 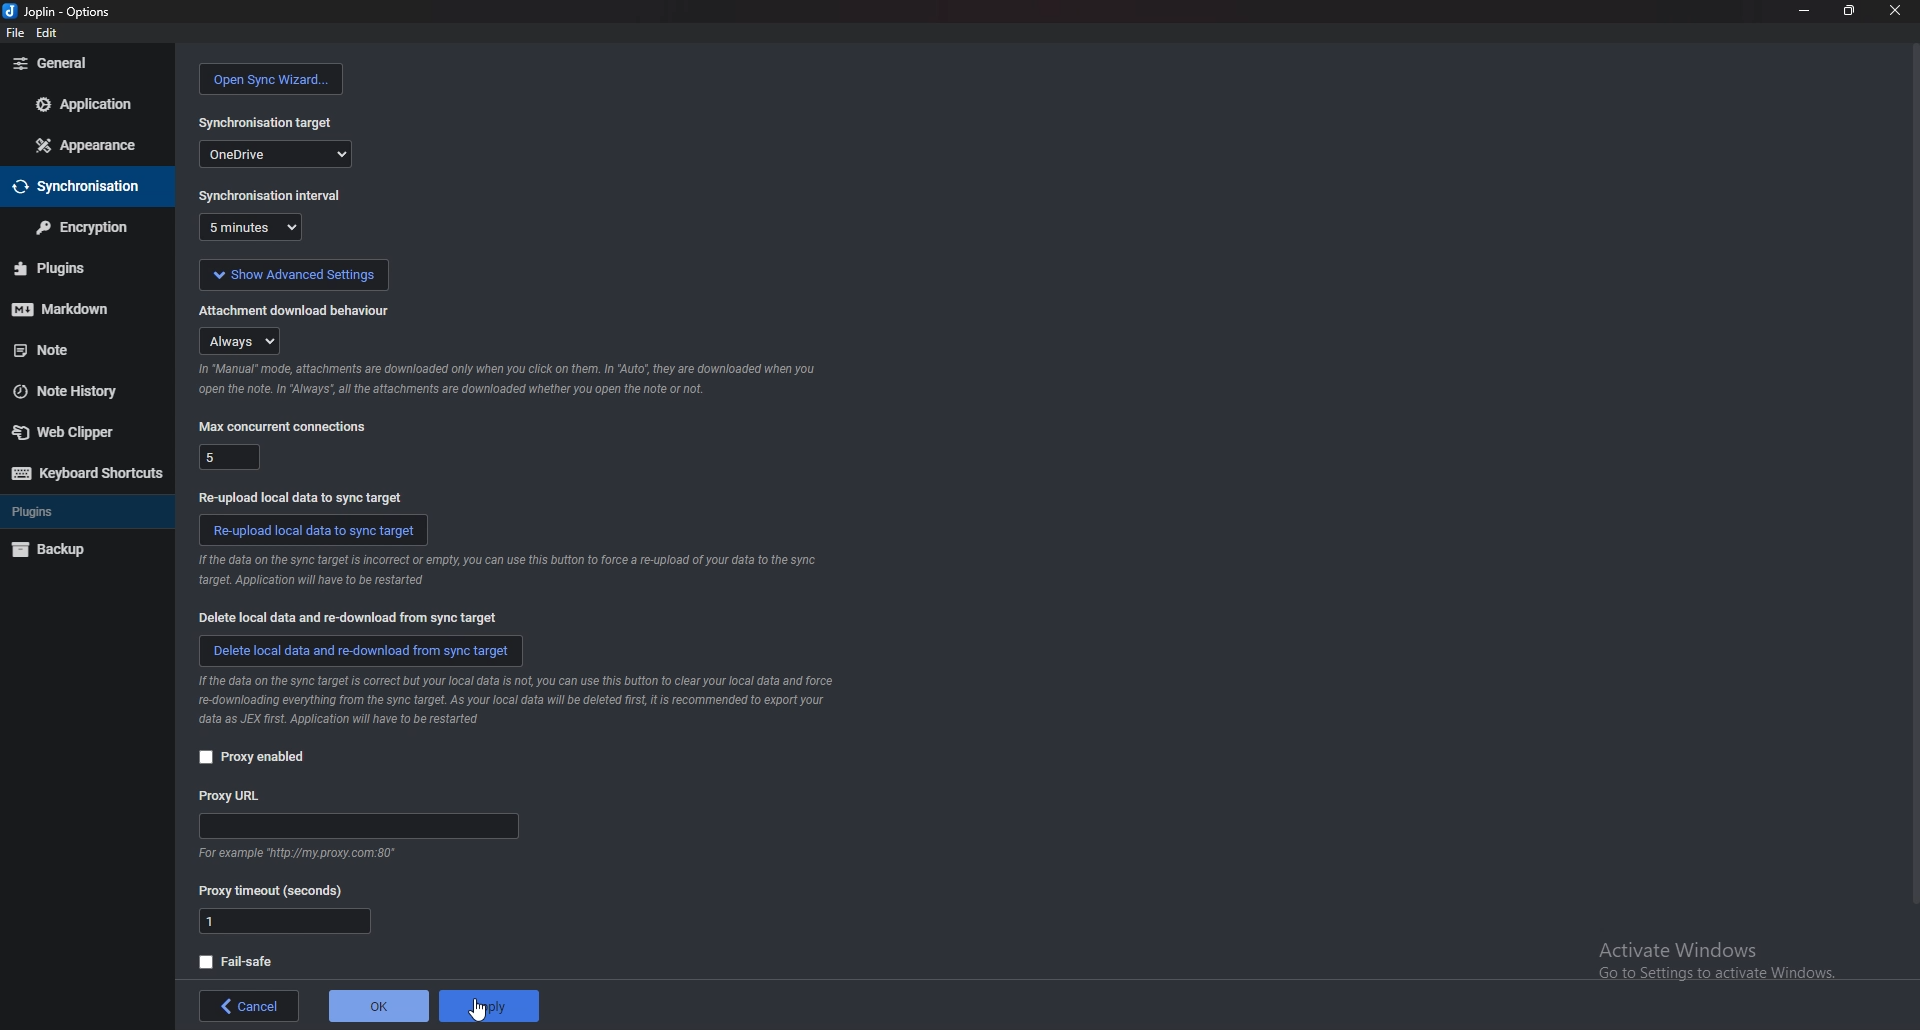 I want to click on back, so click(x=252, y=1007).